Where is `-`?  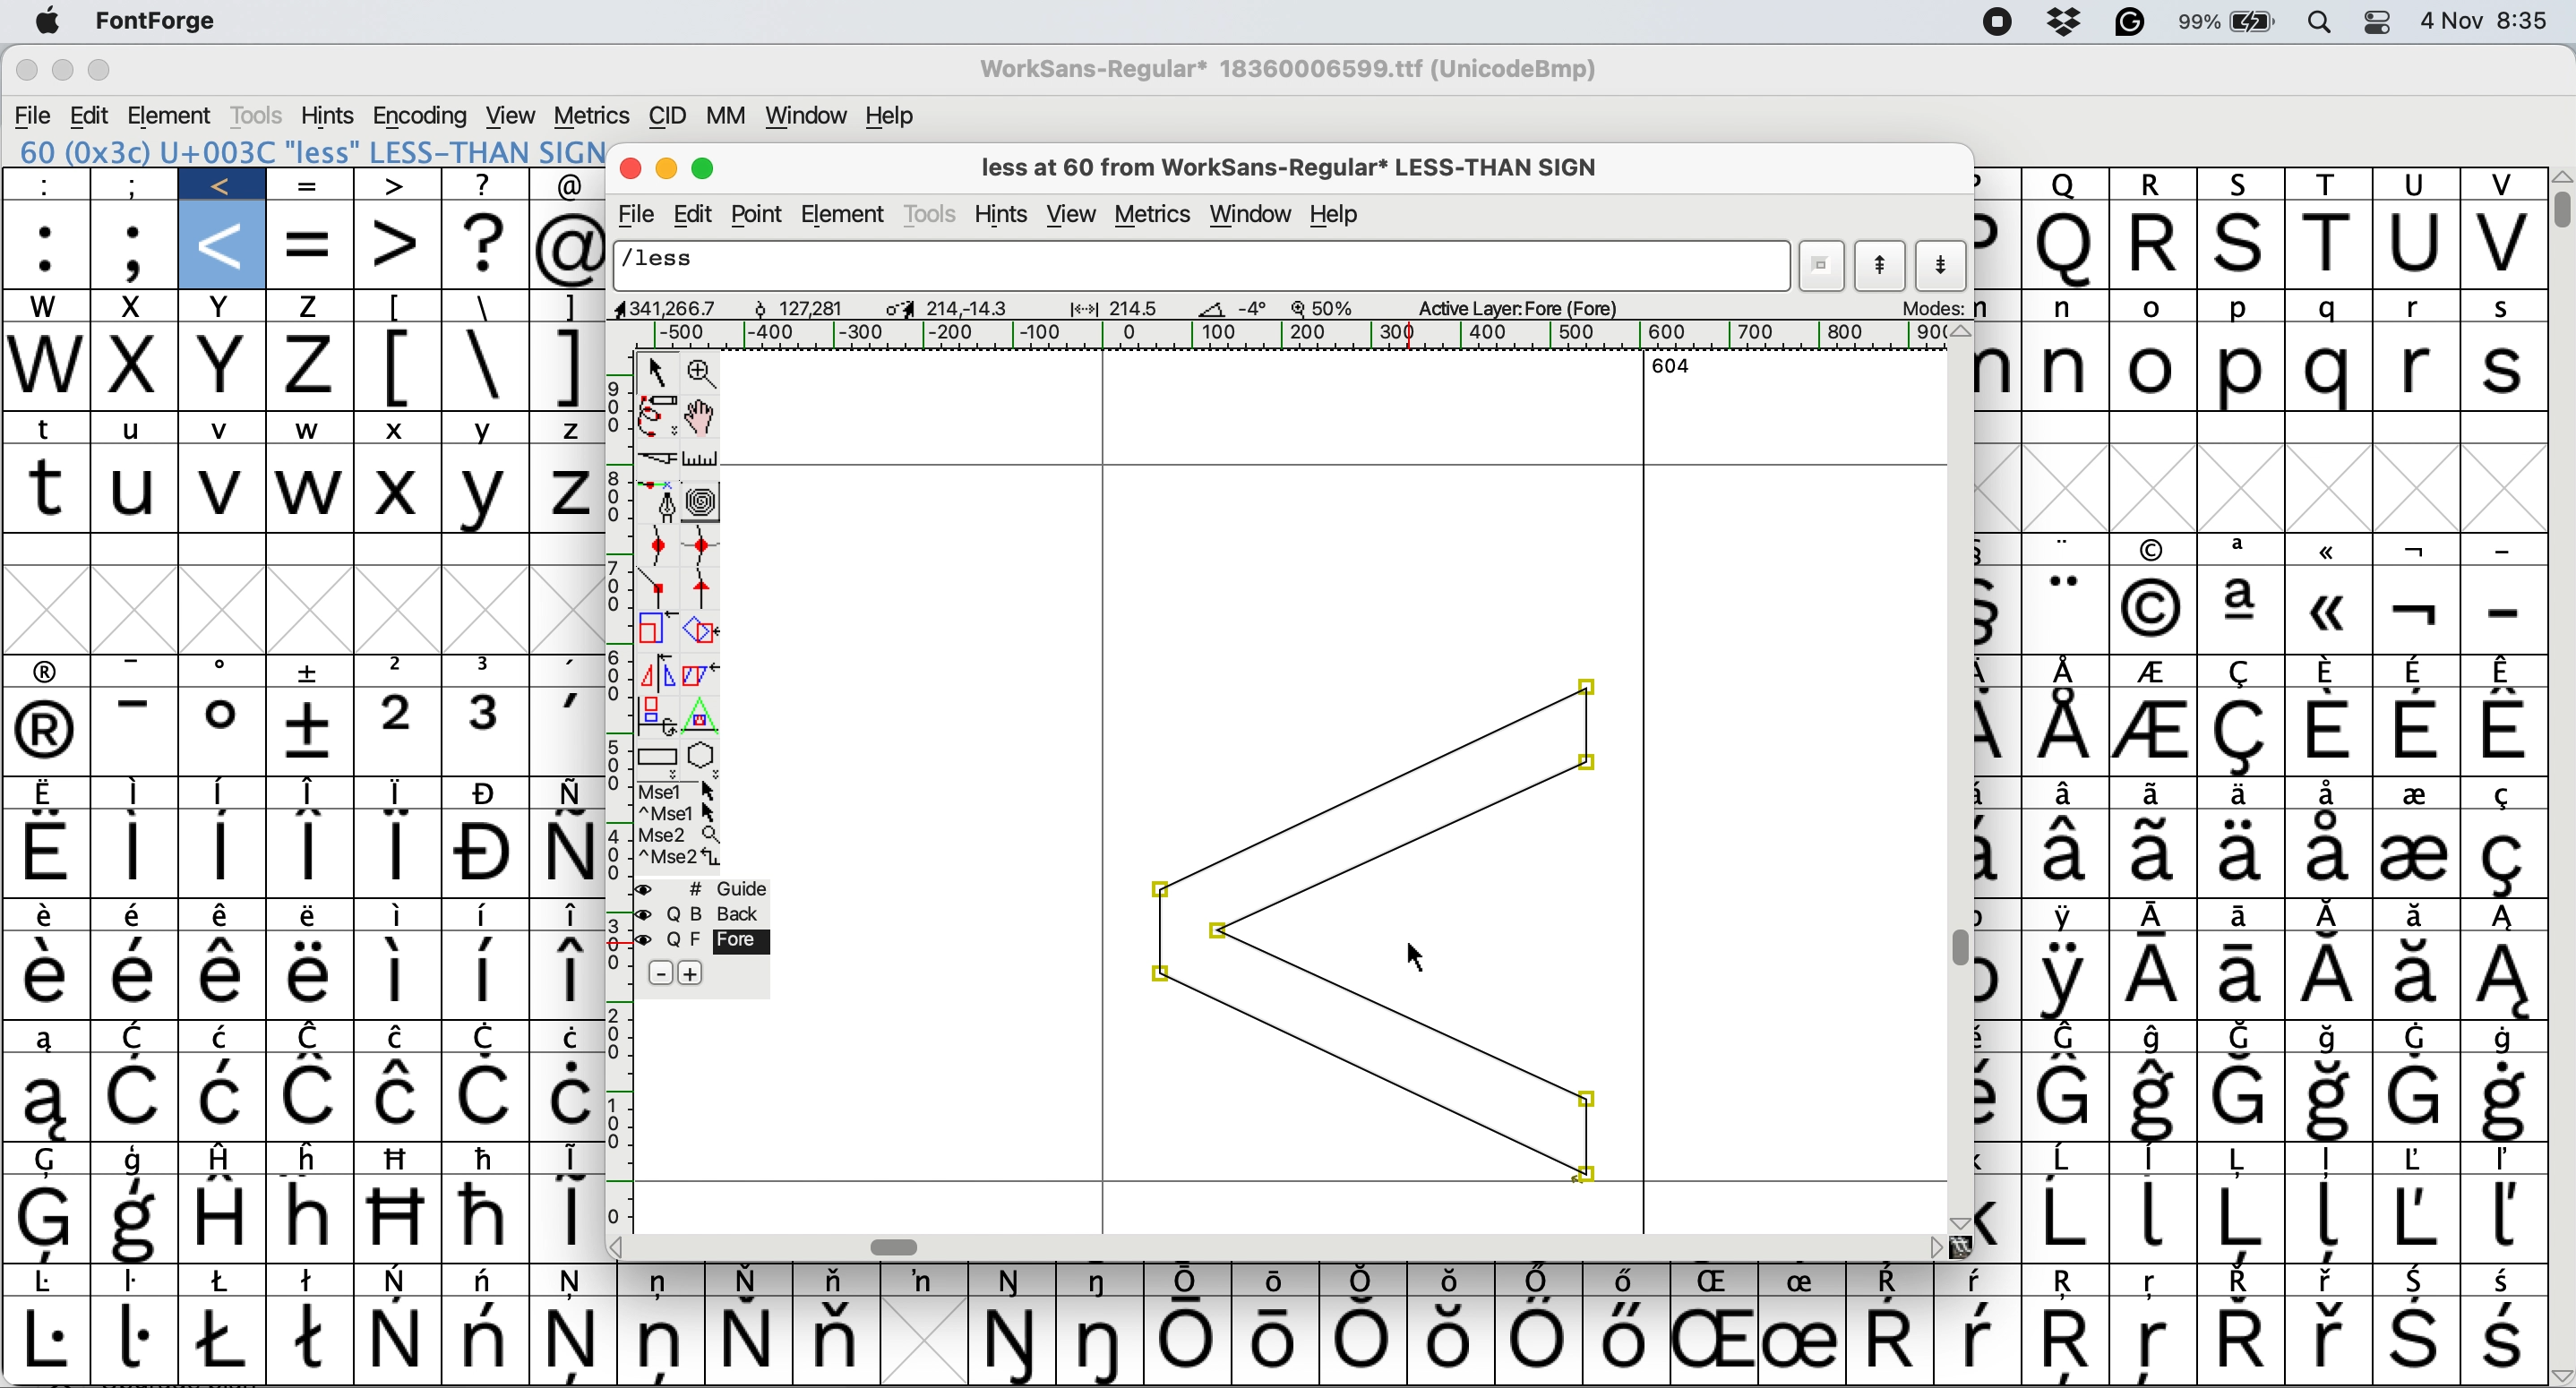 - is located at coordinates (2504, 552).